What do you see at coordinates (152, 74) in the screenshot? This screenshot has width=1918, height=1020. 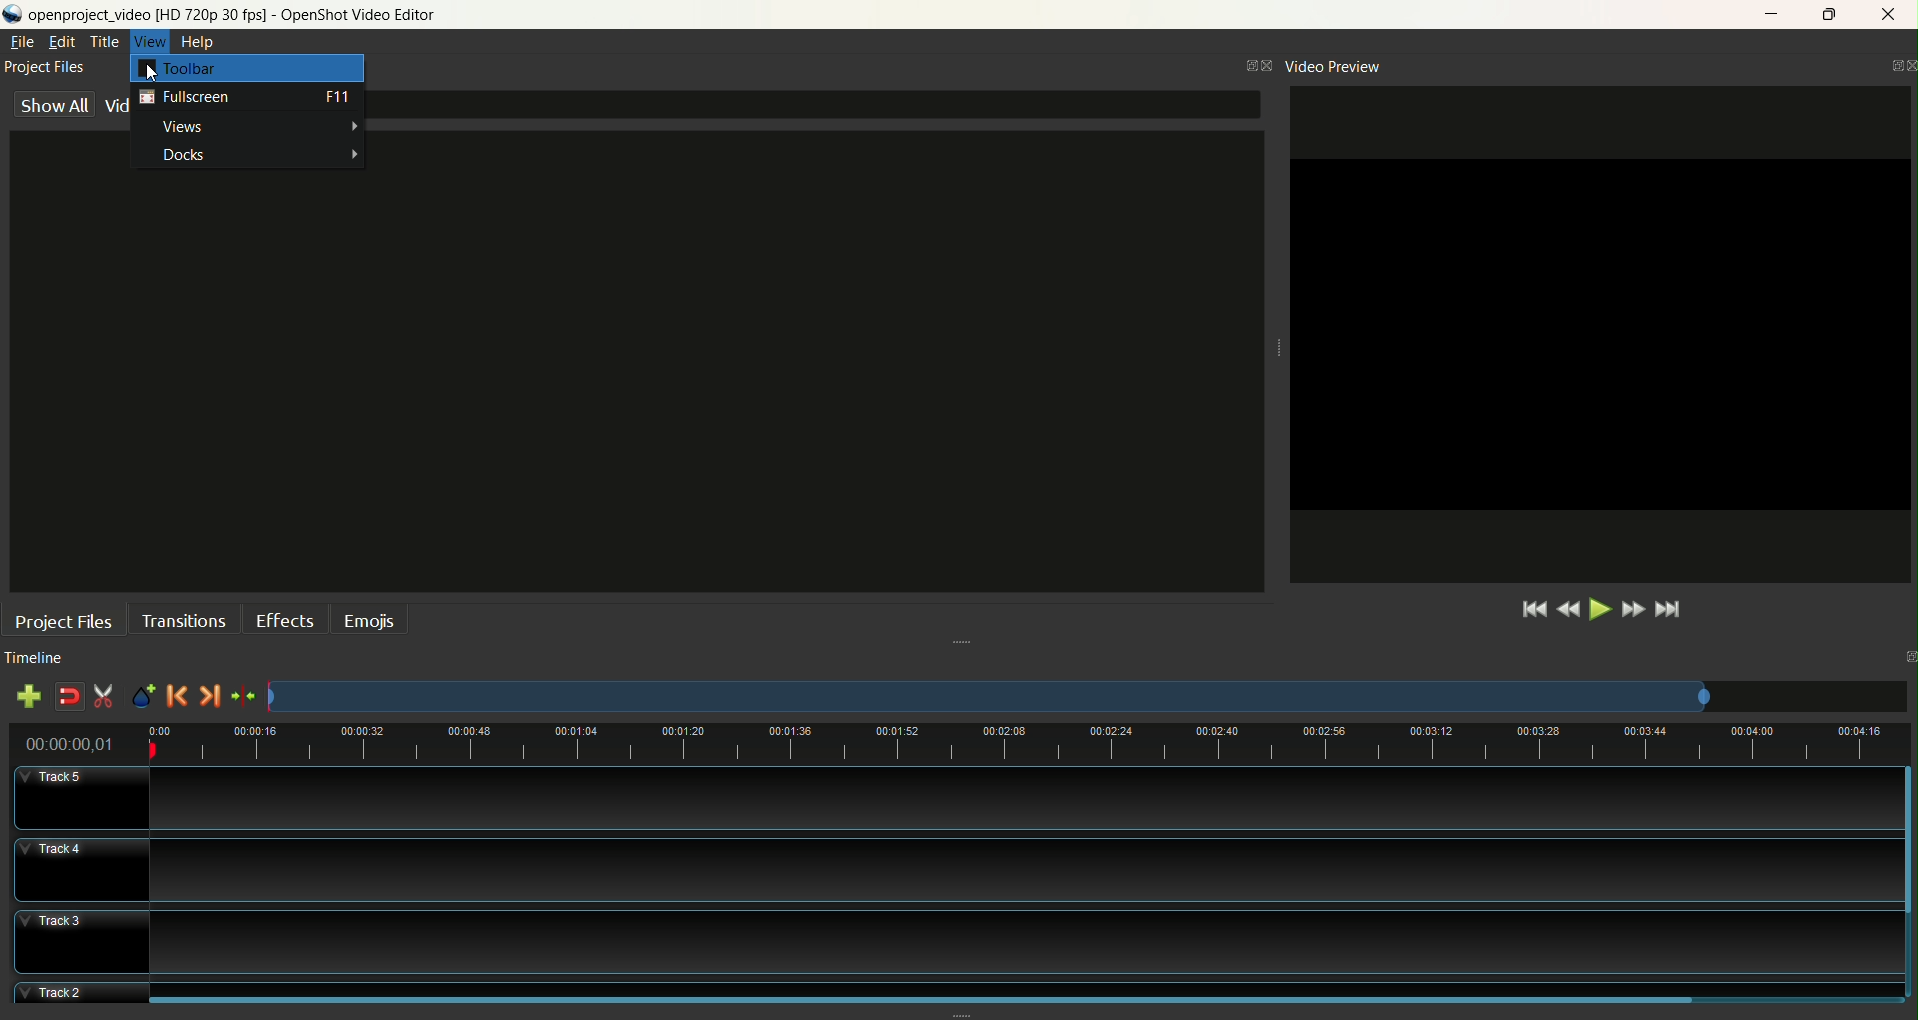 I see `cursor` at bounding box center [152, 74].